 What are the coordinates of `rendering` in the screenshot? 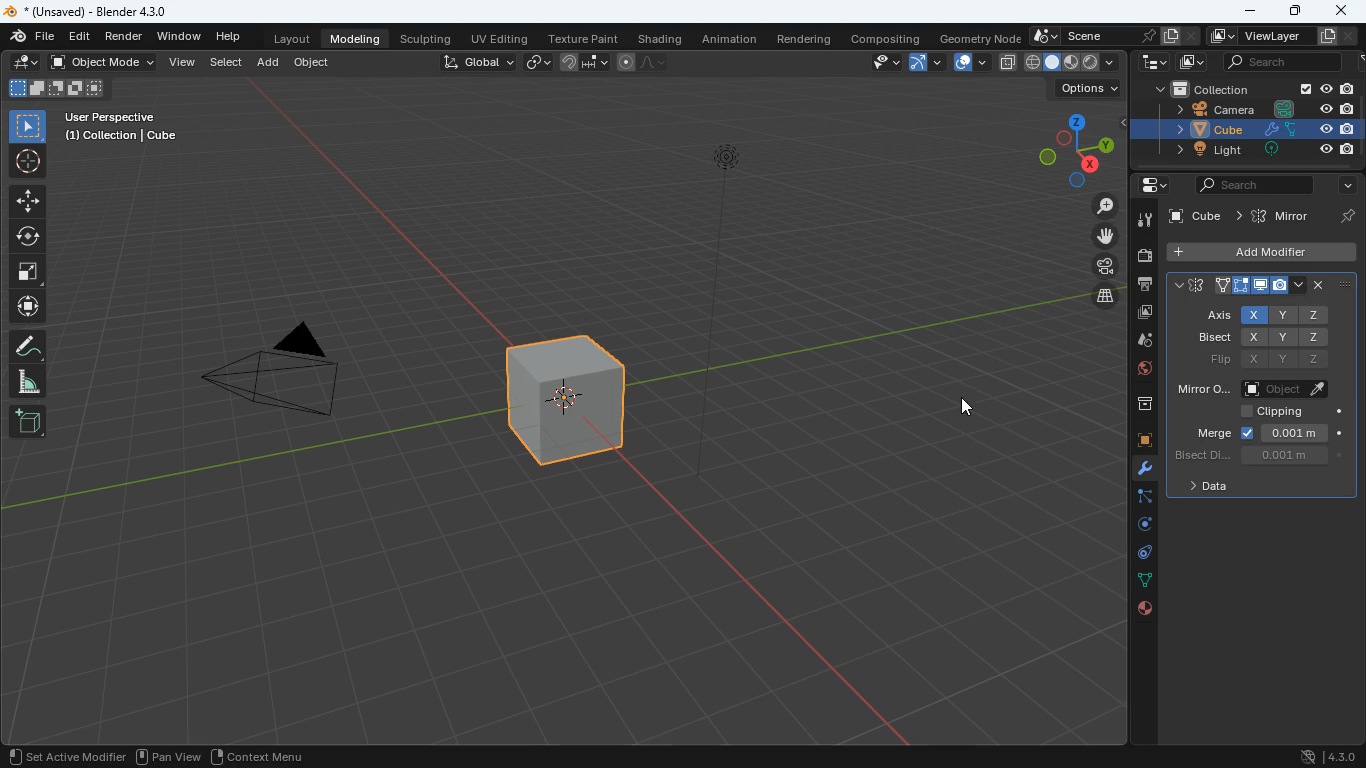 It's located at (804, 41).